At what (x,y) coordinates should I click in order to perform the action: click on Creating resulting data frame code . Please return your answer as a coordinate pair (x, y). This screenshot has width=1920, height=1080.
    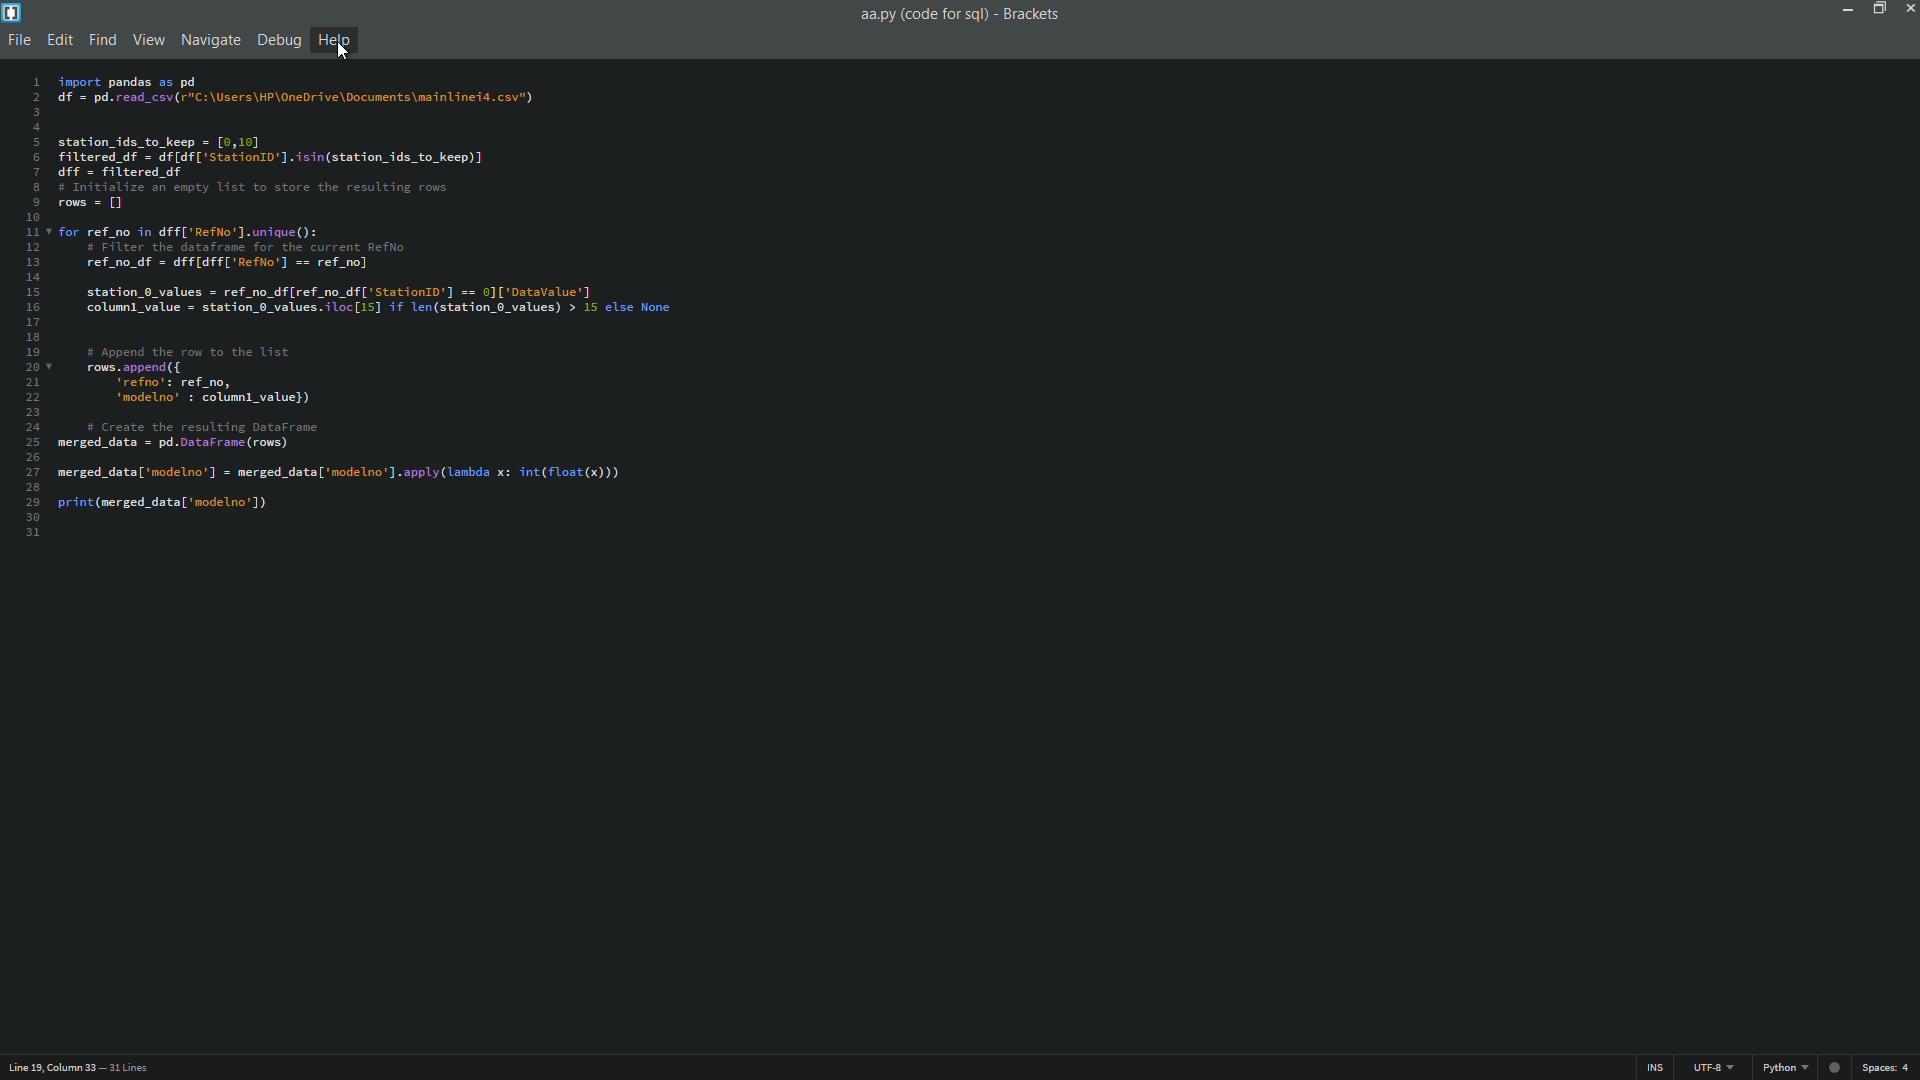
    Looking at the image, I should click on (370, 300).